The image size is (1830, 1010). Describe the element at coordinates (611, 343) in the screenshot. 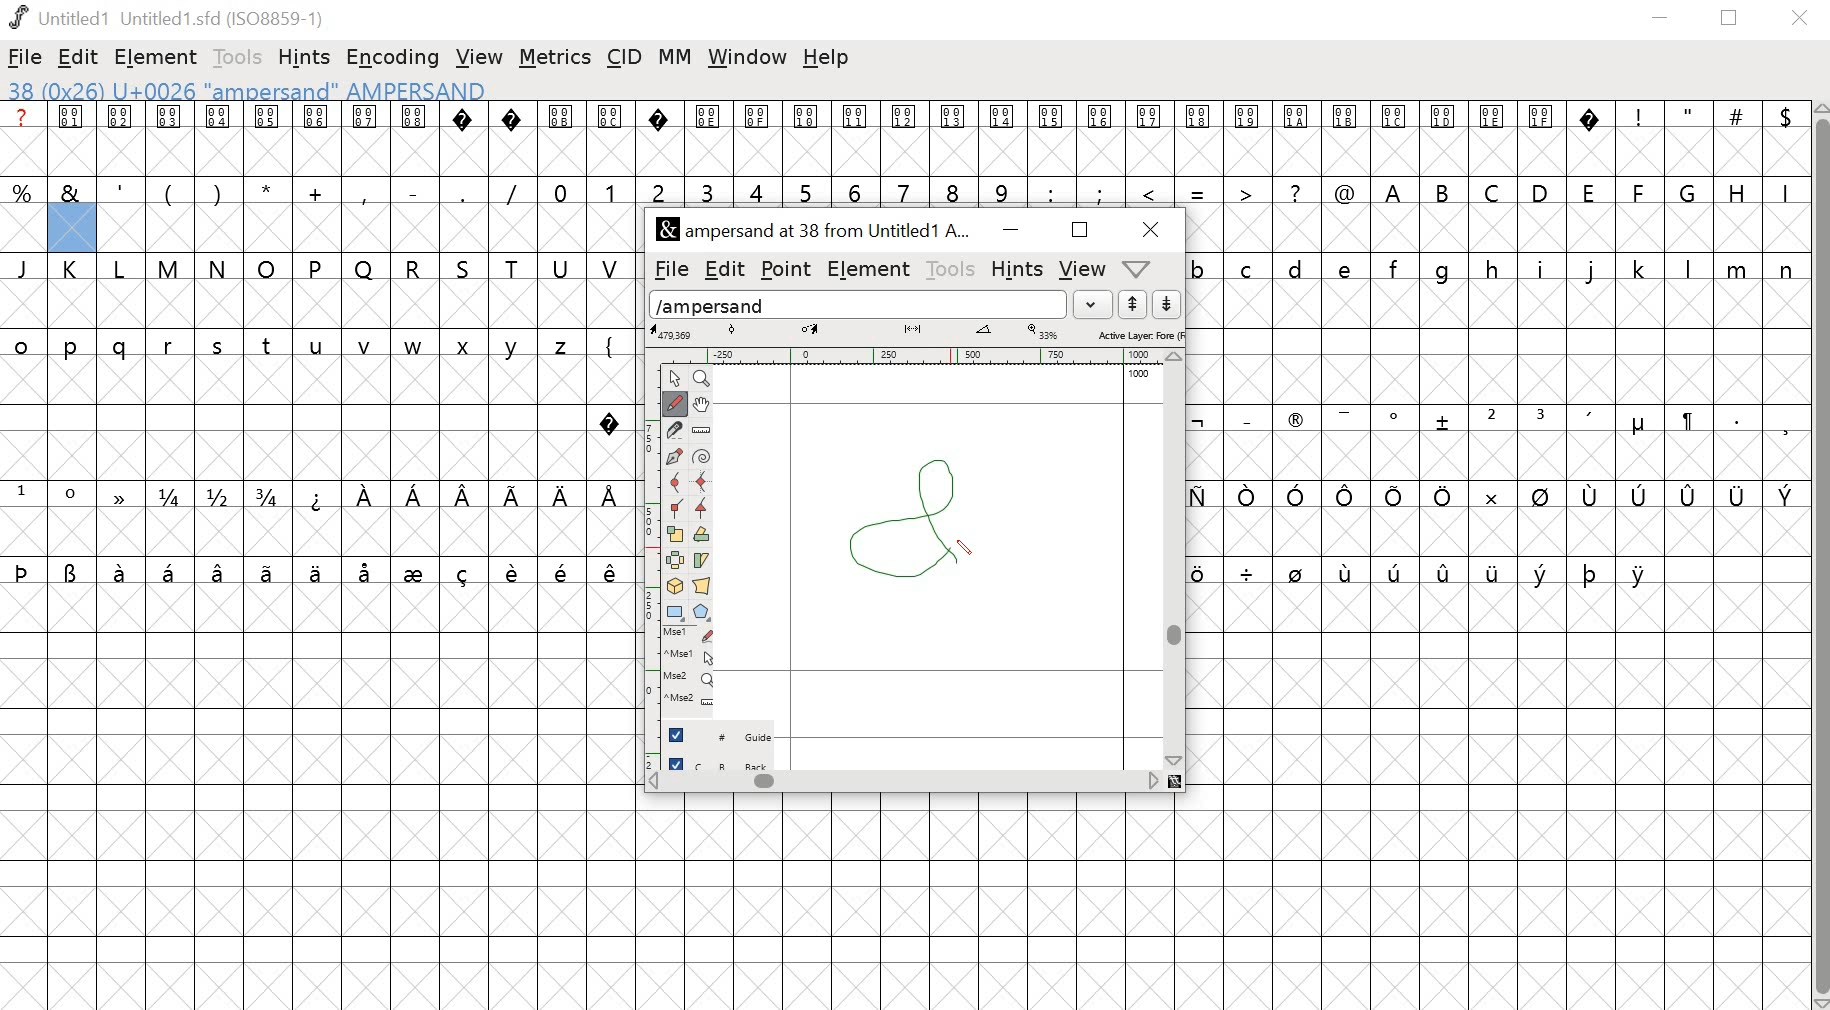

I see `{` at that location.